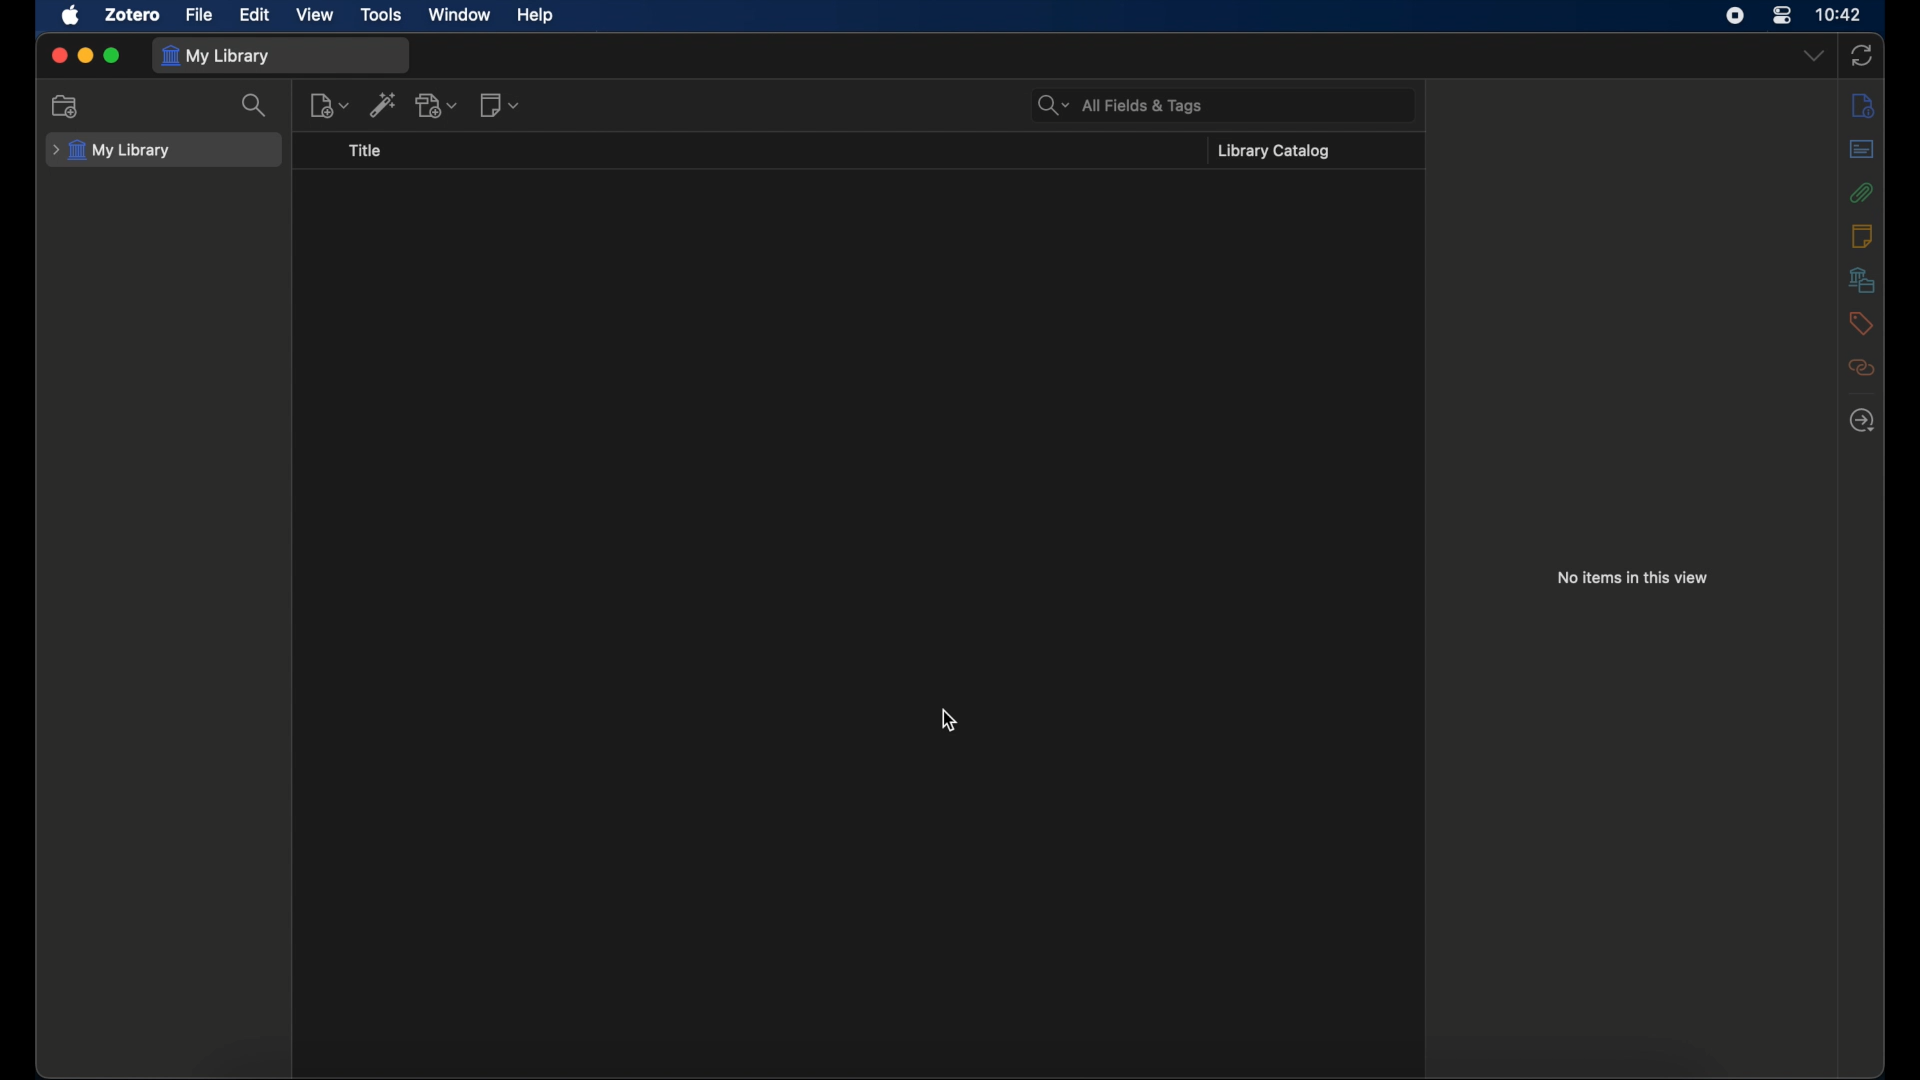 This screenshot has width=1920, height=1080. What do you see at coordinates (1861, 323) in the screenshot?
I see `tags` at bounding box center [1861, 323].